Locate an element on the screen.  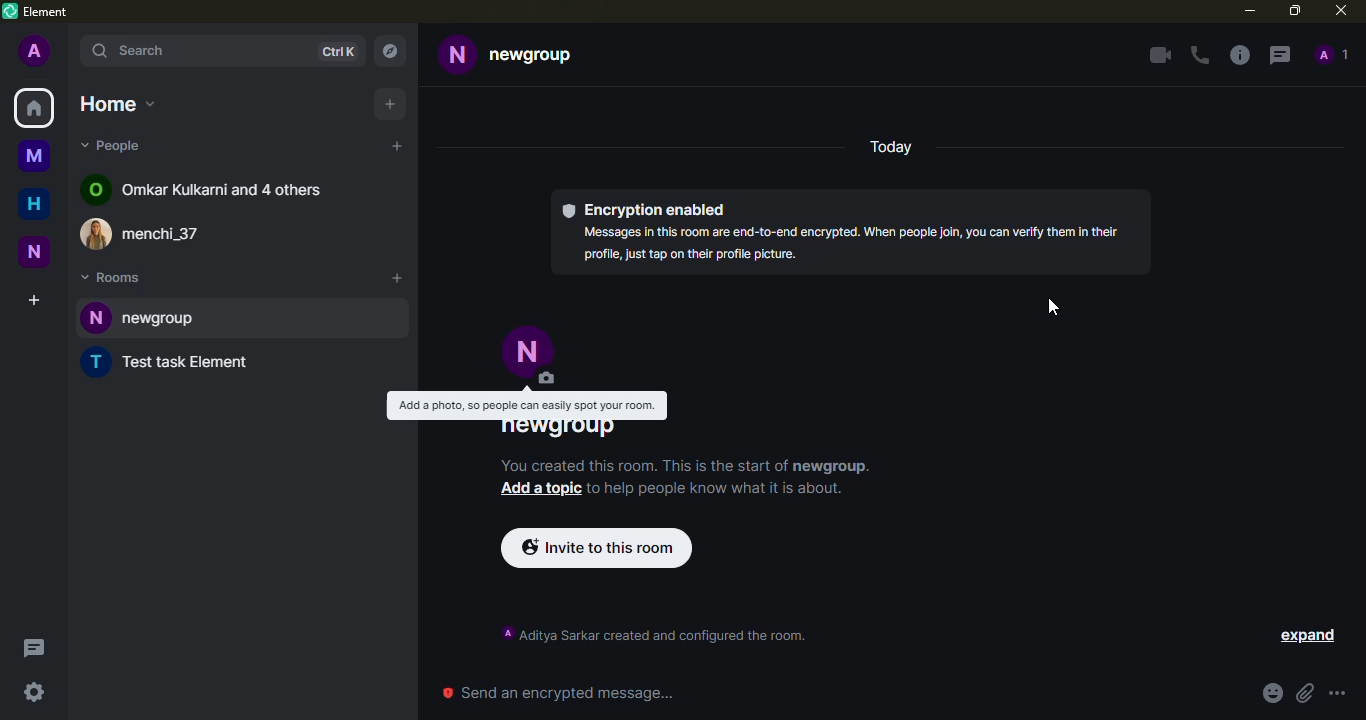
Cursor is located at coordinates (1053, 307).